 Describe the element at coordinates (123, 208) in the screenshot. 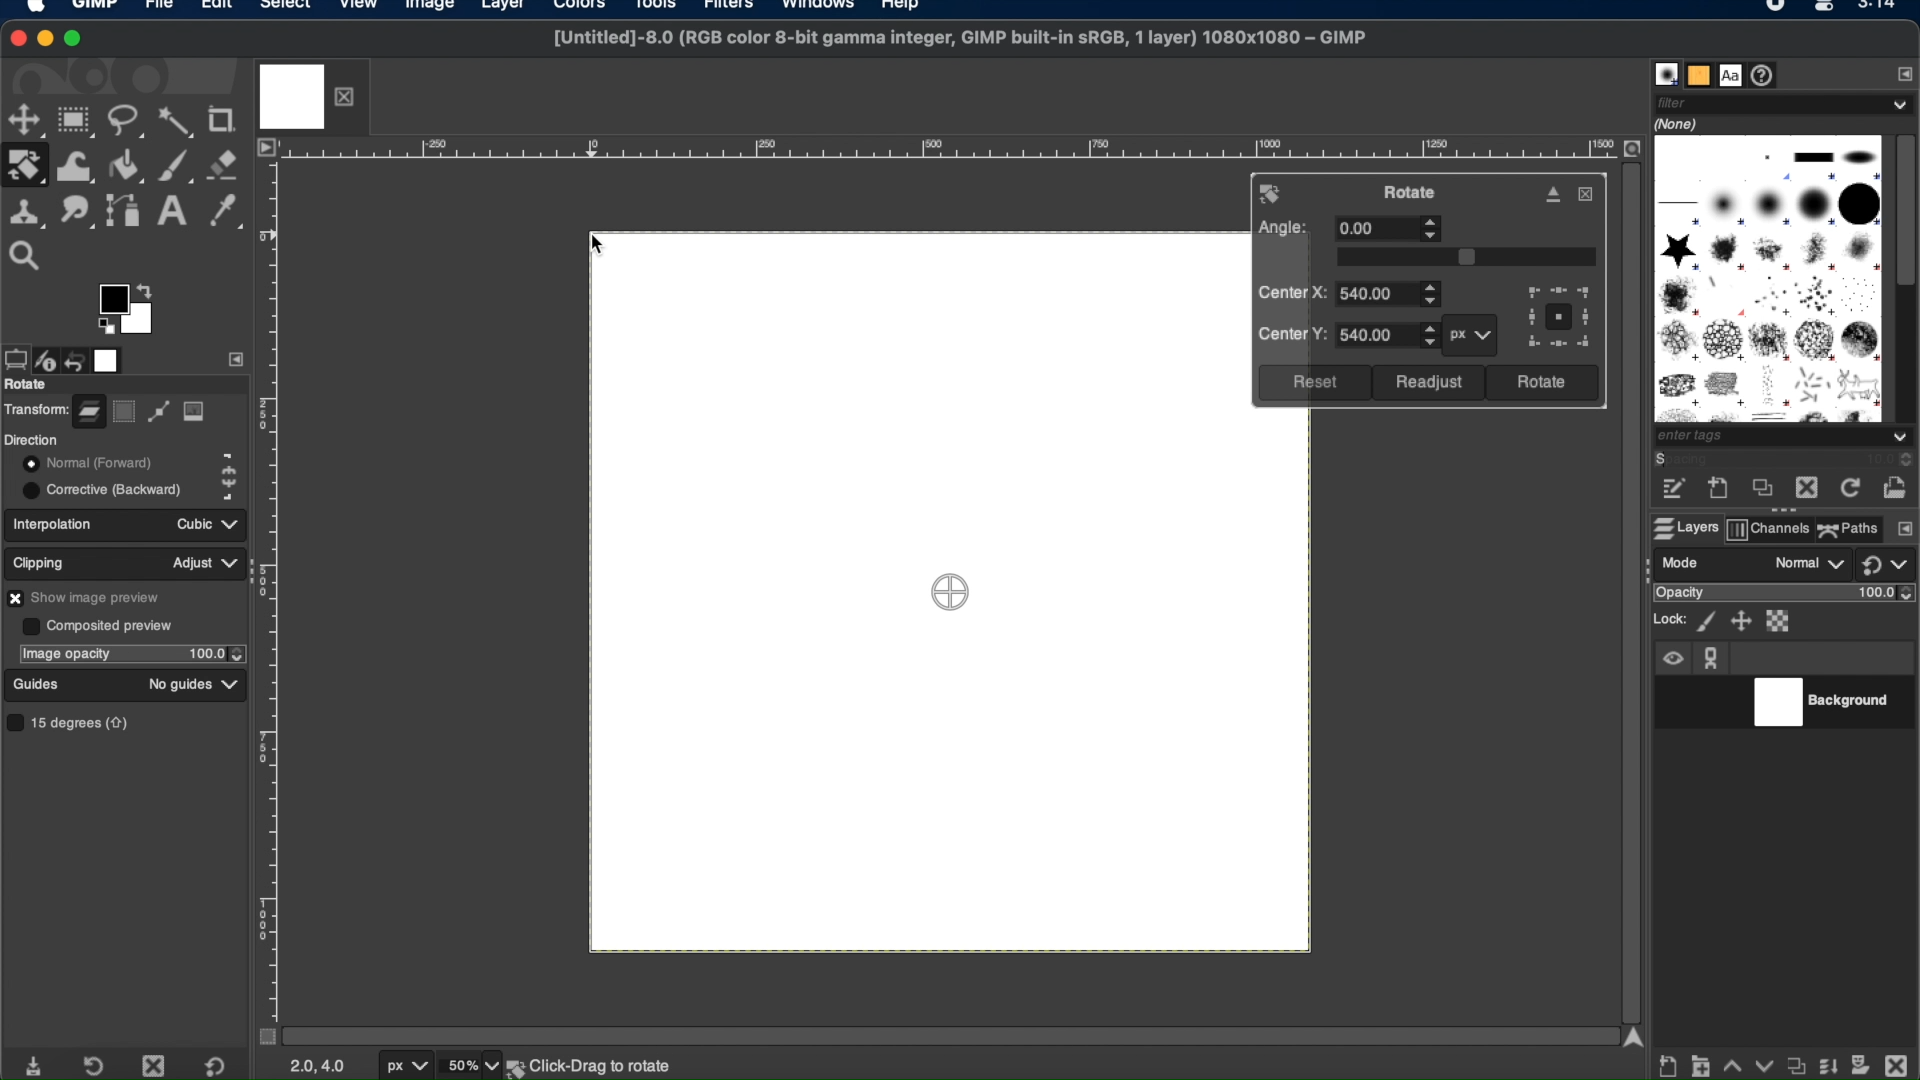

I see `paths tool` at that location.